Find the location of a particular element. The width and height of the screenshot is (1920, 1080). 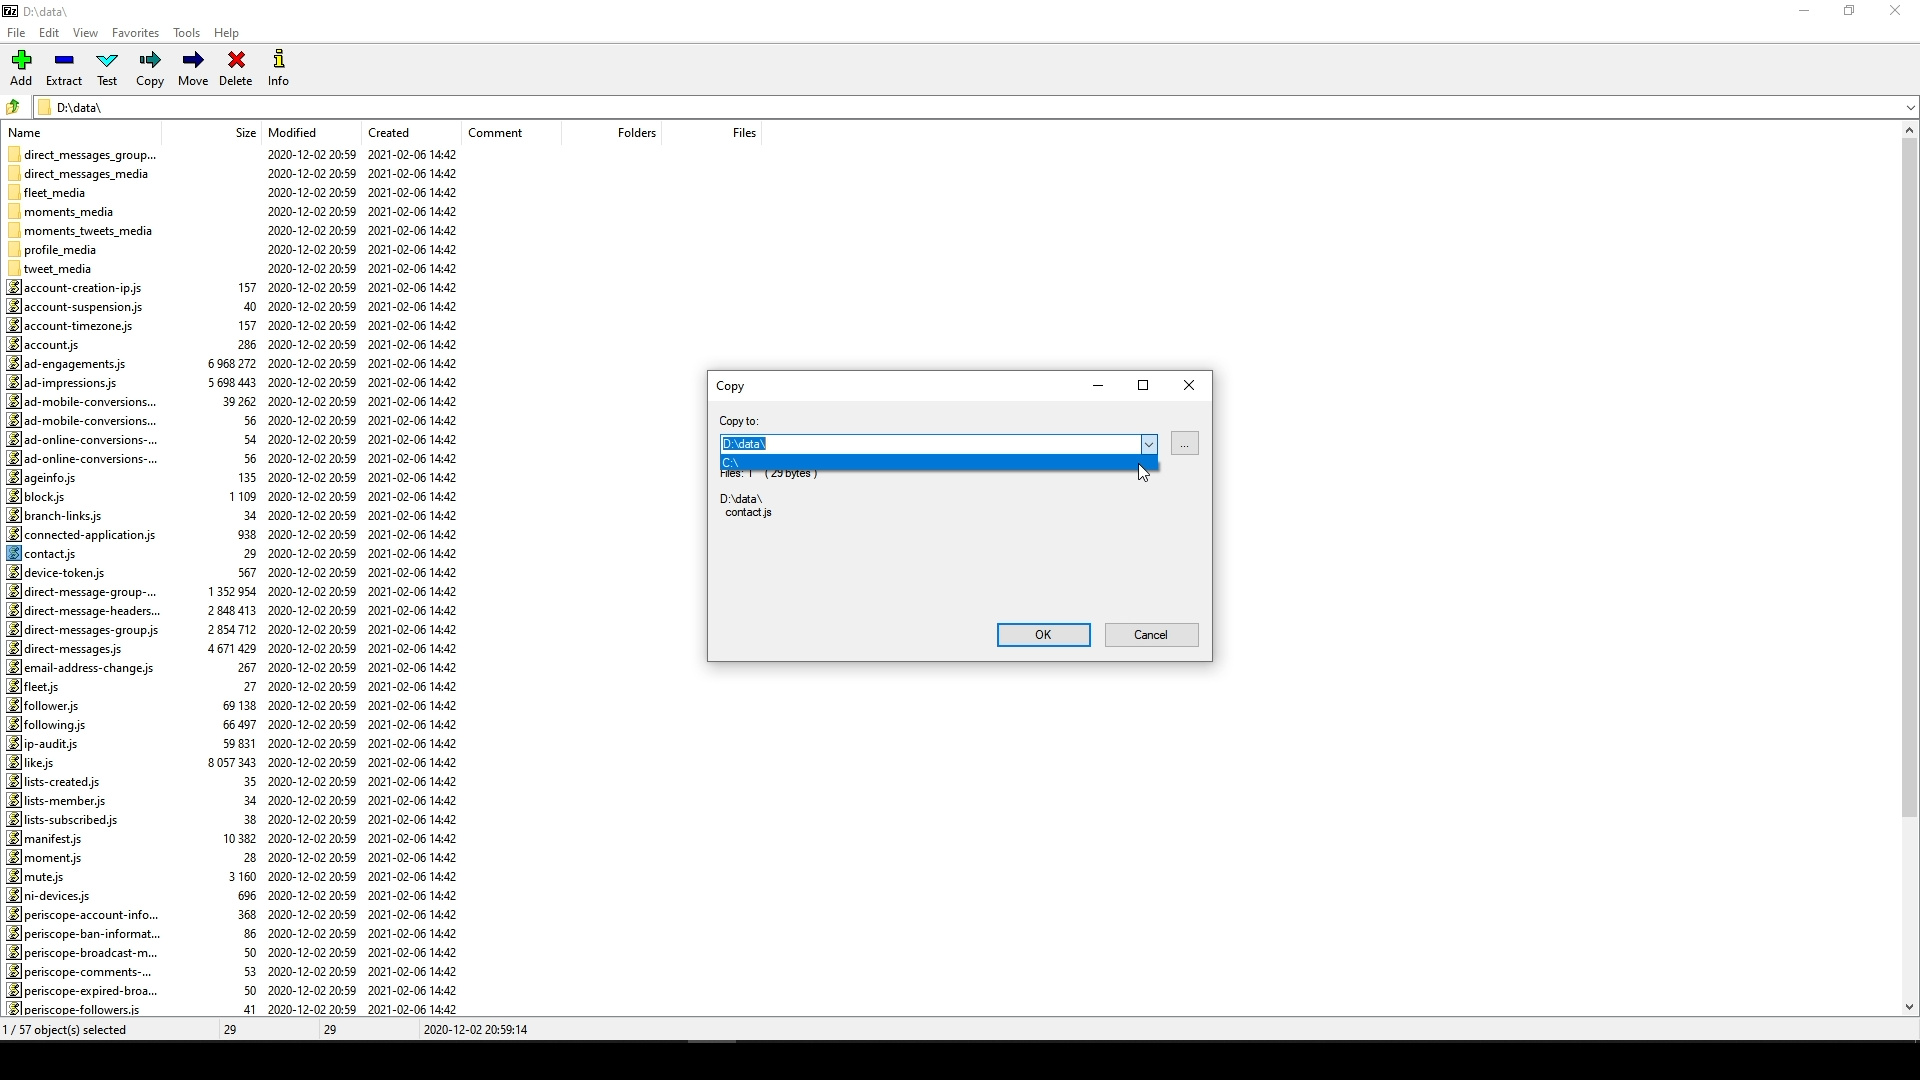

Help is located at coordinates (231, 36).